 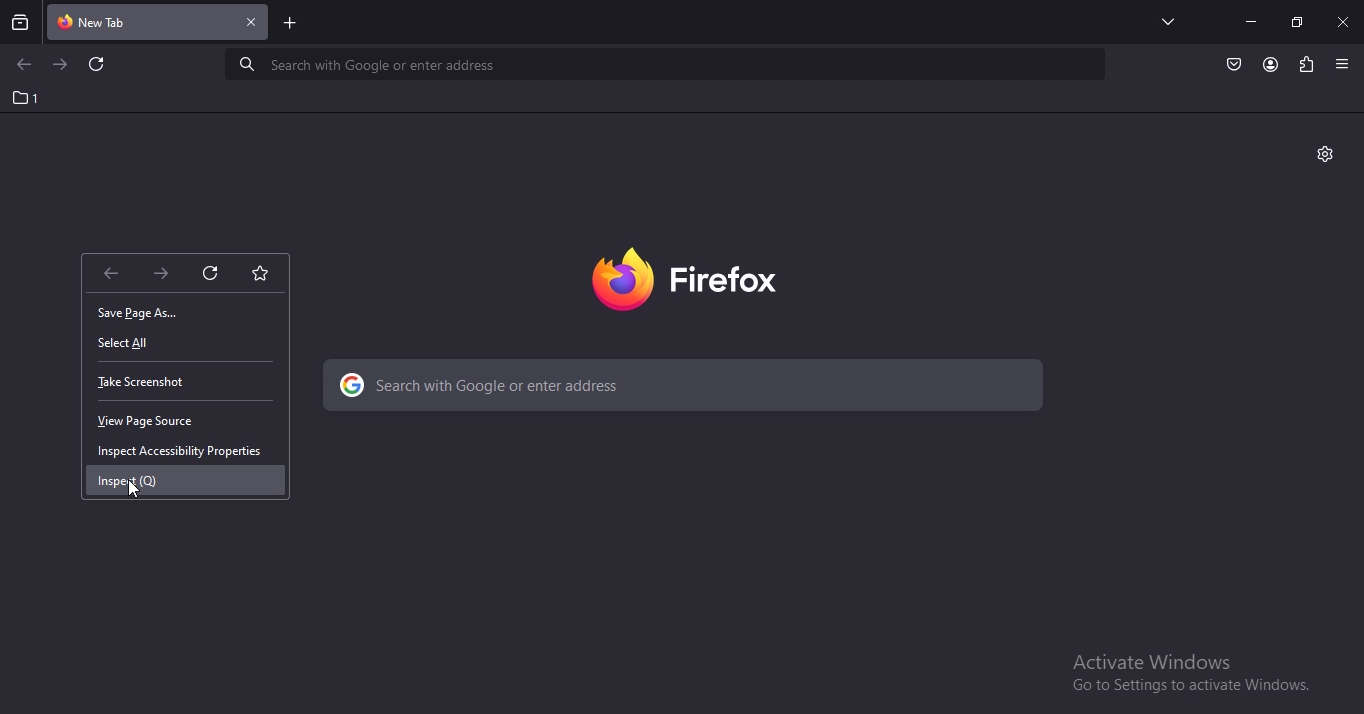 What do you see at coordinates (149, 384) in the screenshot?
I see `take screenshot` at bounding box center [149, 384].